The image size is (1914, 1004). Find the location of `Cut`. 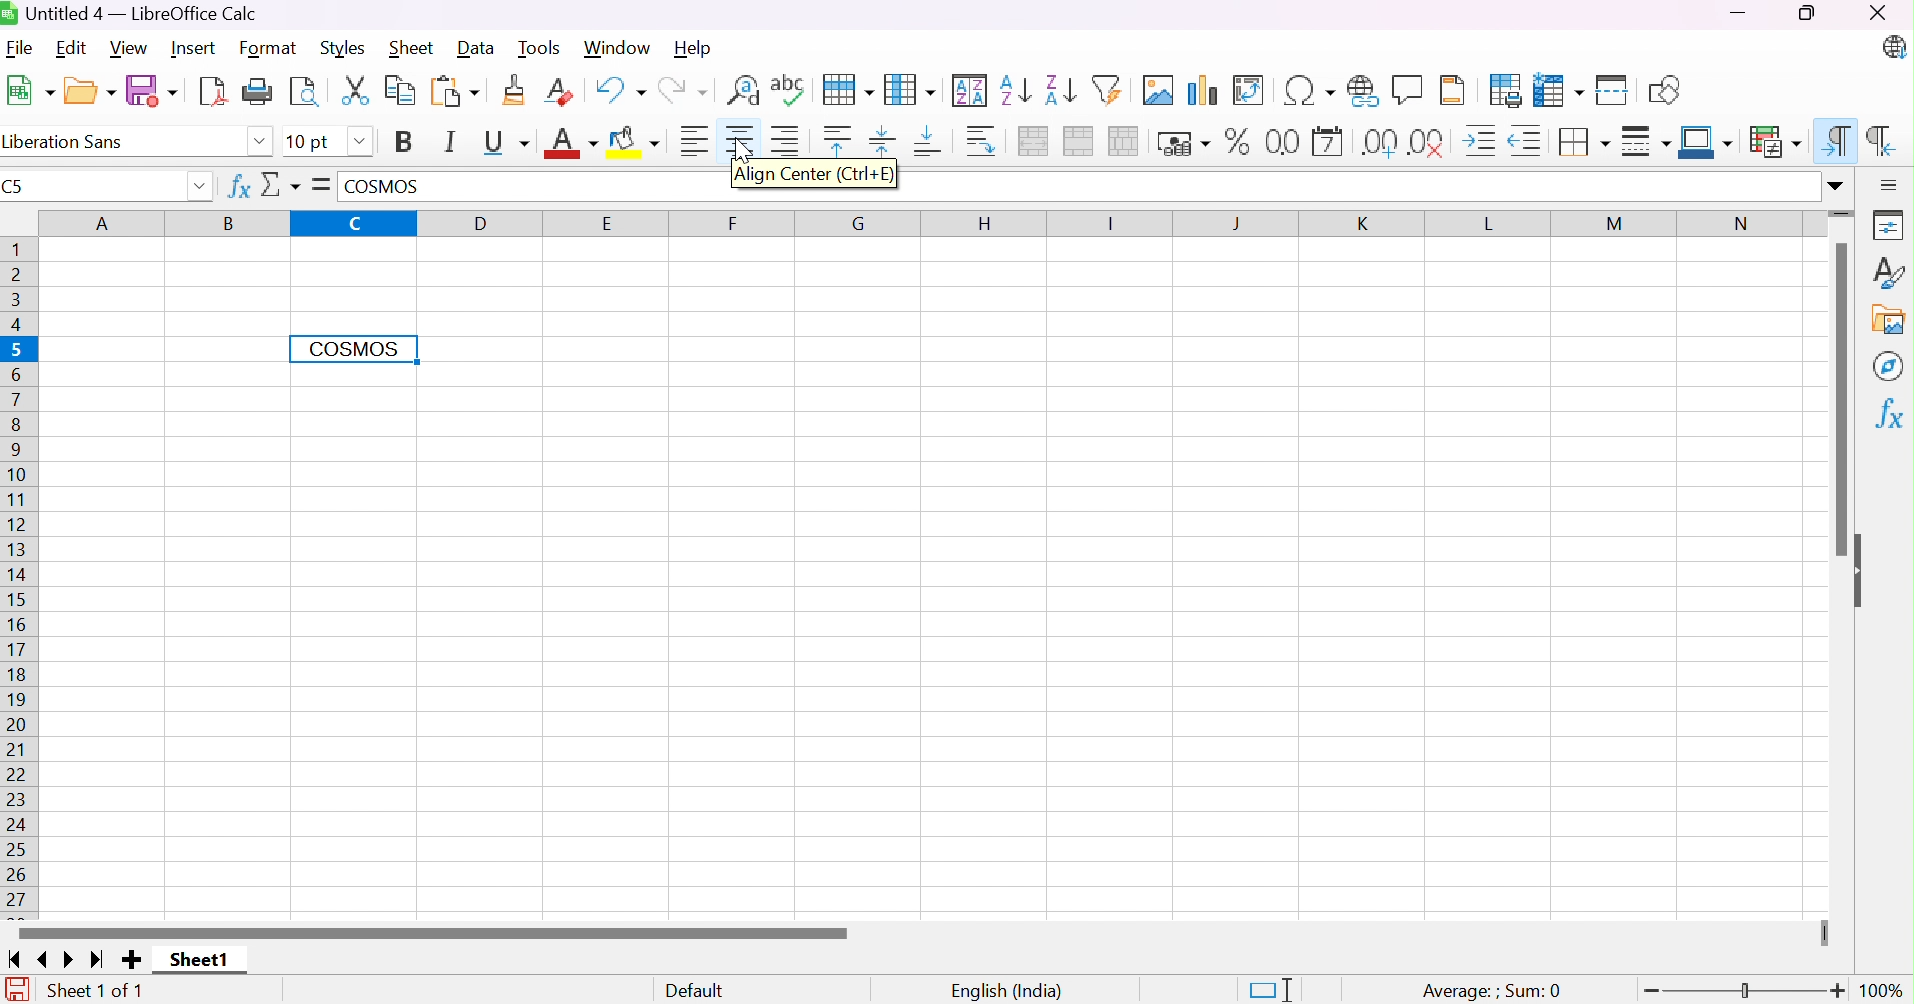

Cut is located at coordinates (356, 90).